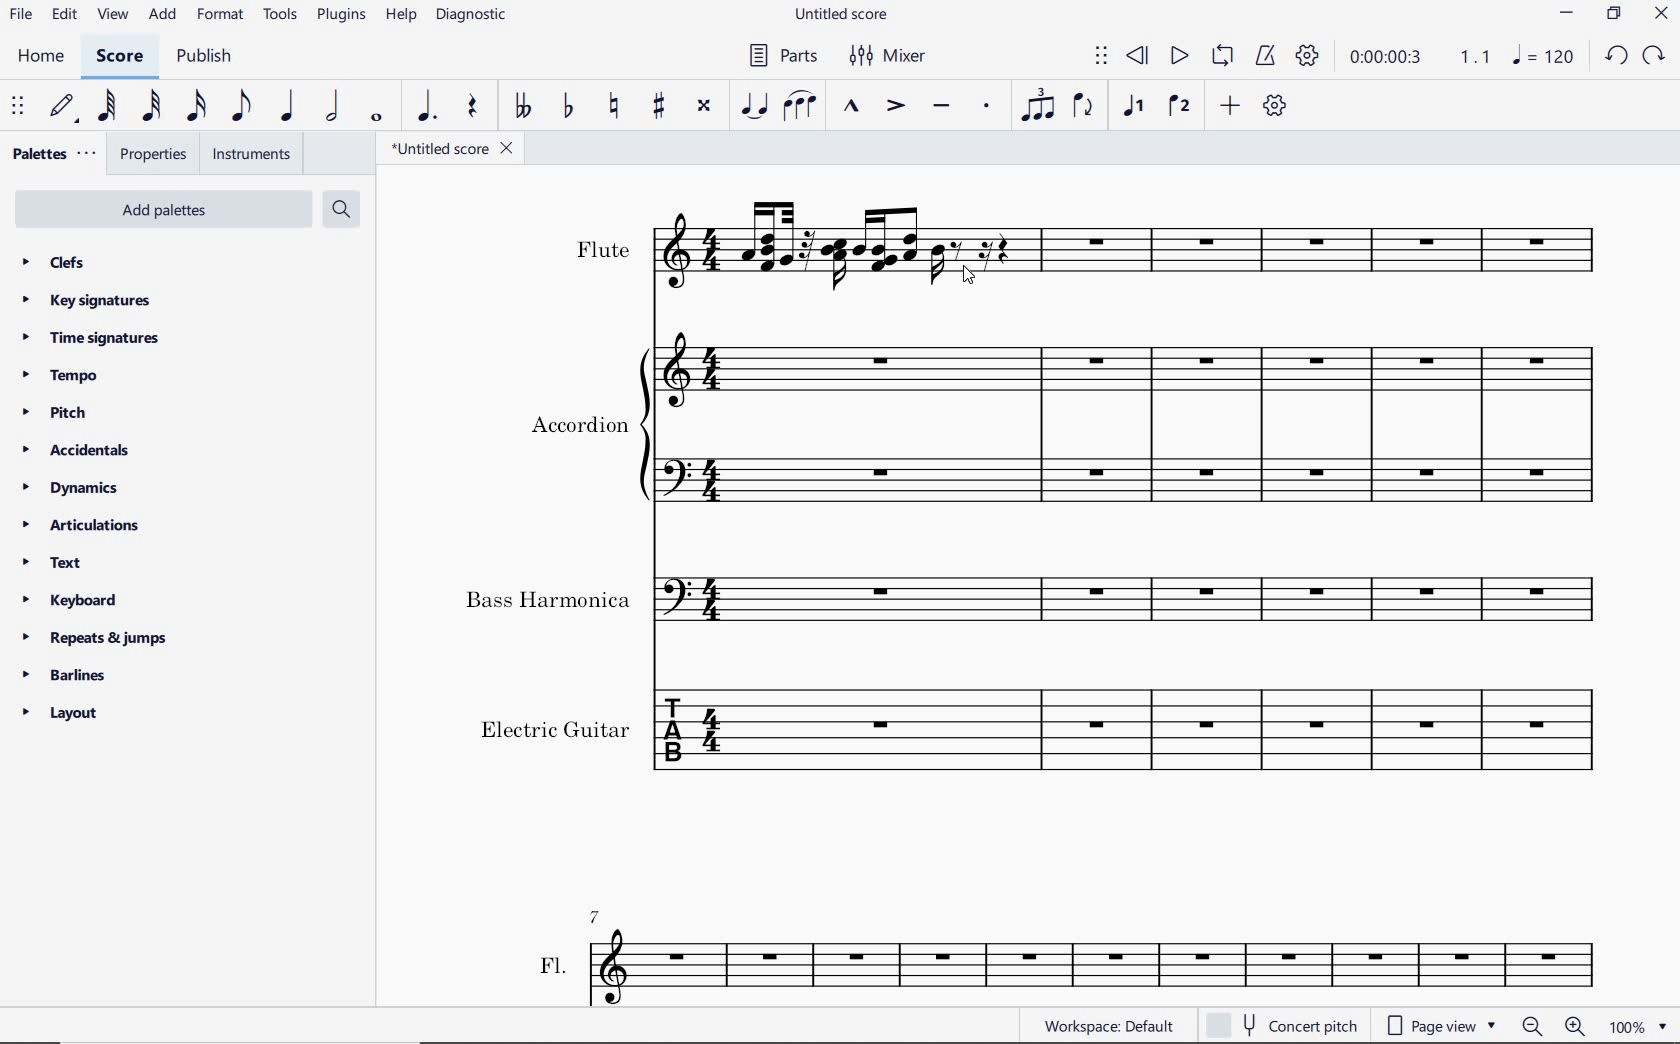  Describe the element at coordinates (568, 107) in the screenshot. I see `toggle flat` at that location.